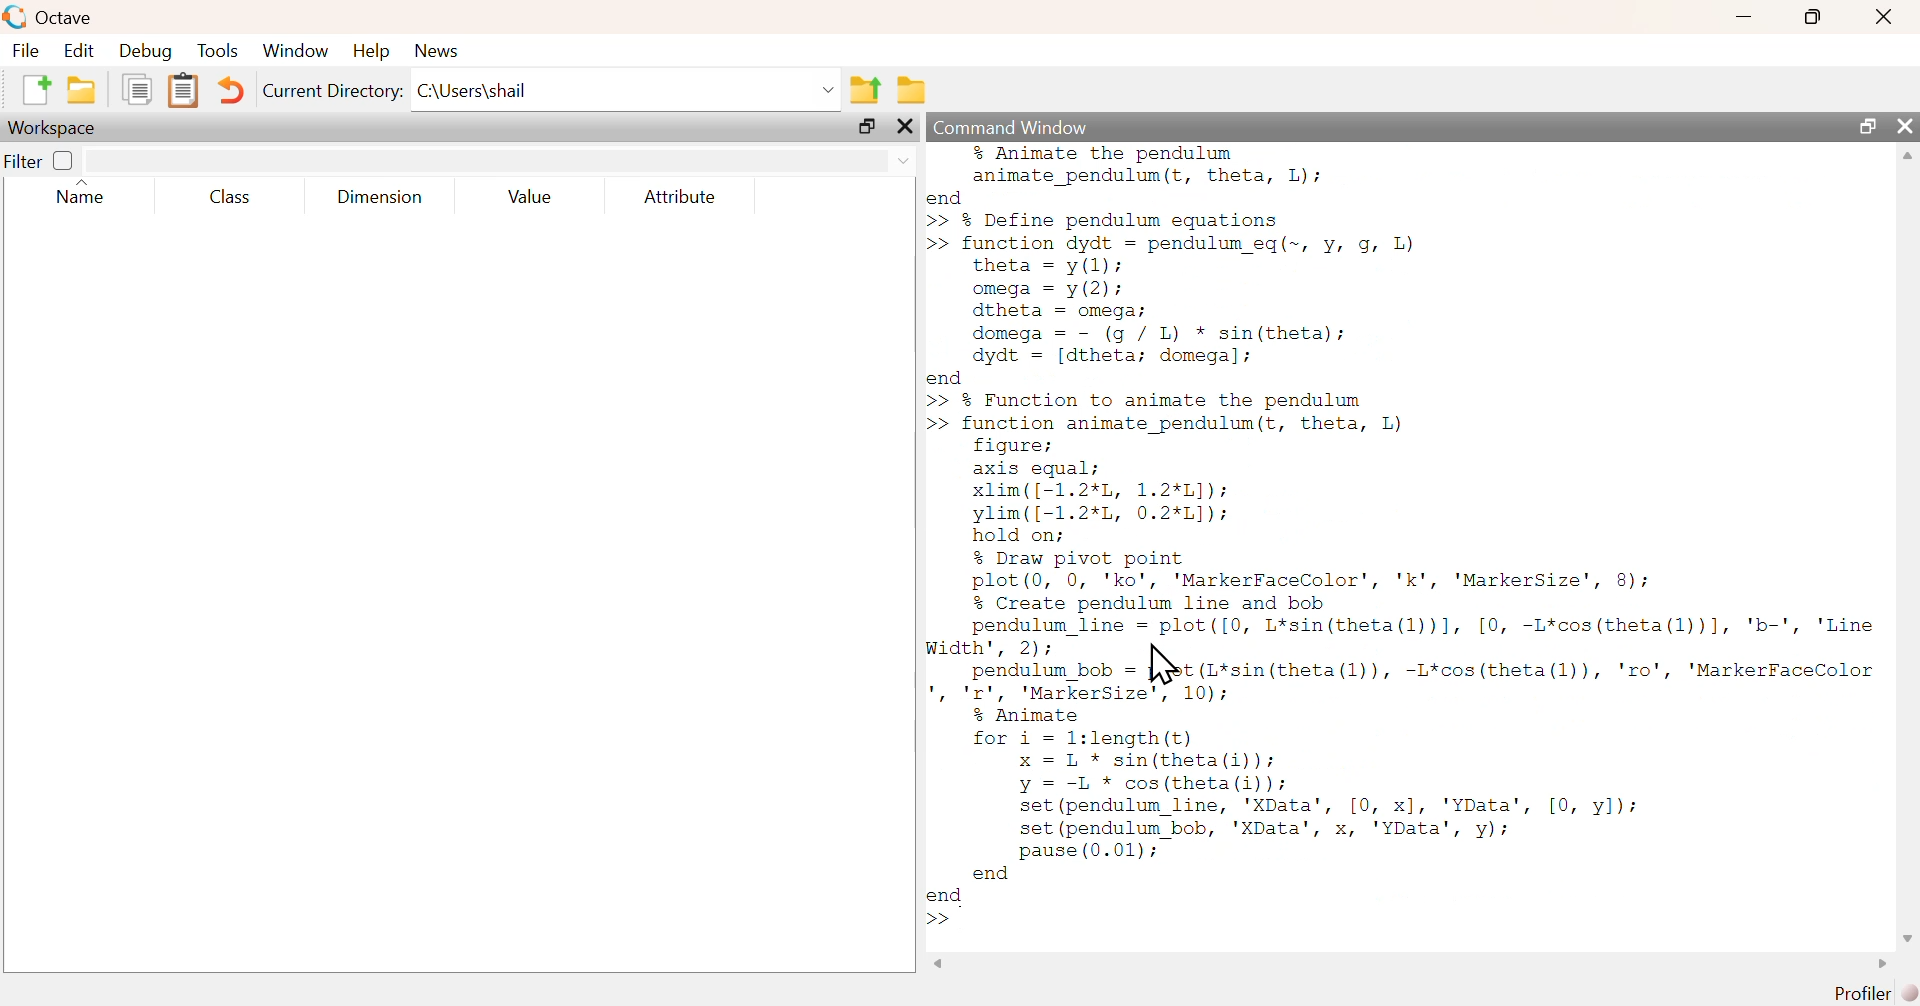  I want to click on Value, so click(536, 198).